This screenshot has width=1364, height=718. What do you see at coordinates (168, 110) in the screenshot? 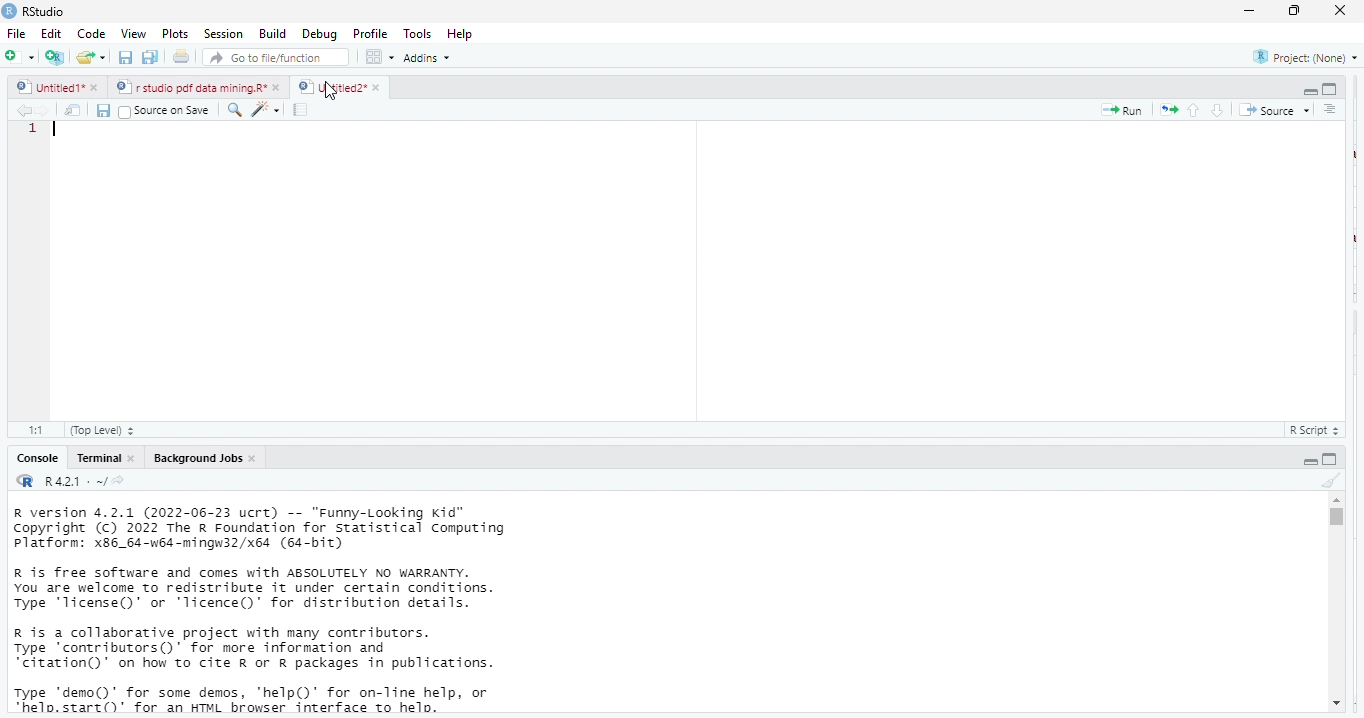
I see `source on save` at bounding box center [168, 110].